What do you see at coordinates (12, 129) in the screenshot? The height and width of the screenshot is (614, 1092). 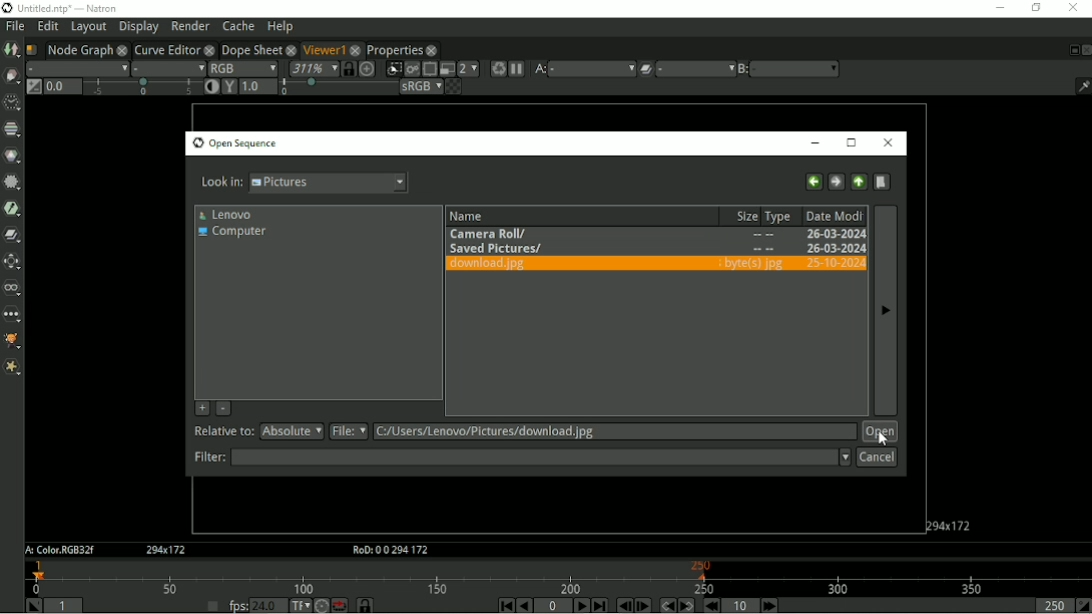 I see `Channel` at bounding box center [12, 129].